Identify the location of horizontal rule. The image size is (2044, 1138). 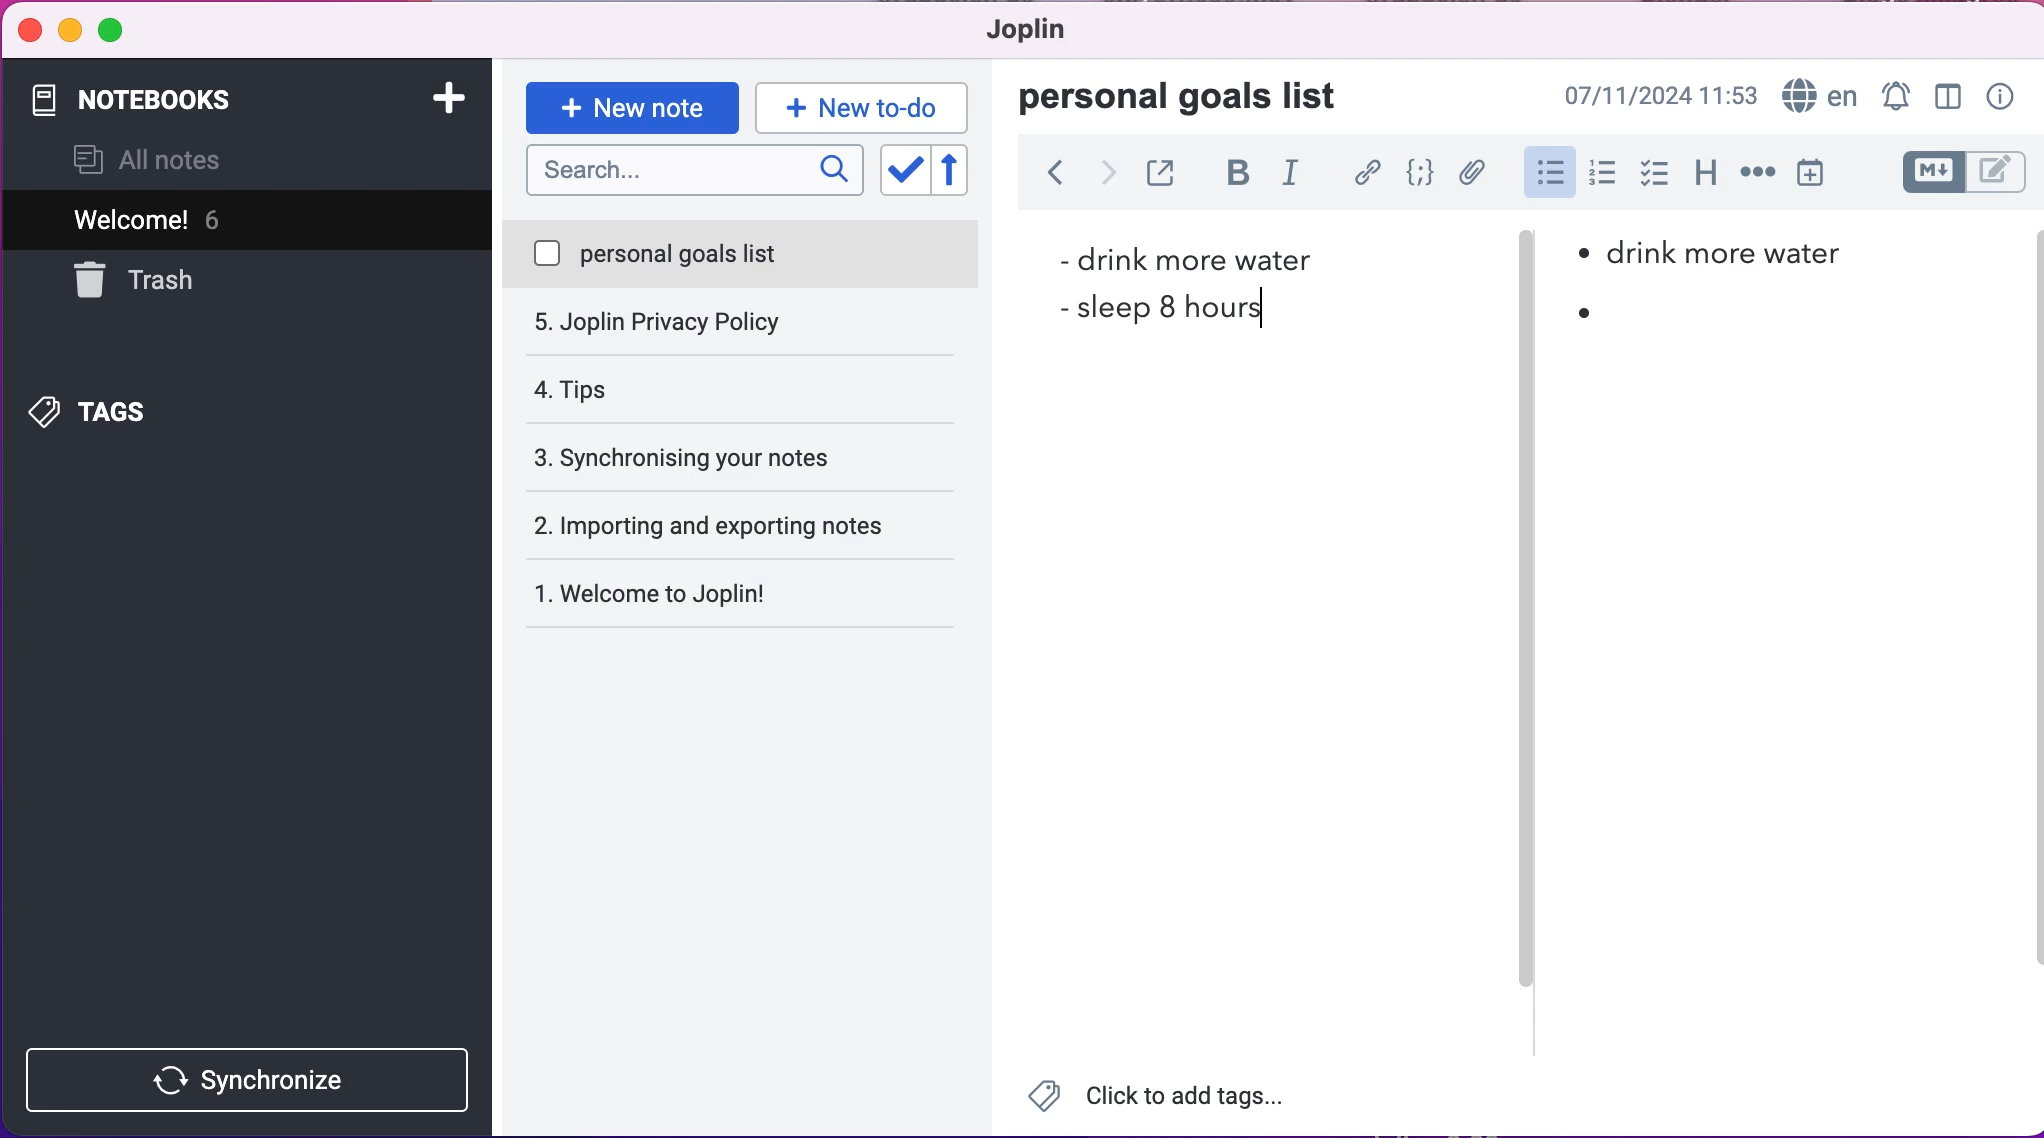
(1754, 180).